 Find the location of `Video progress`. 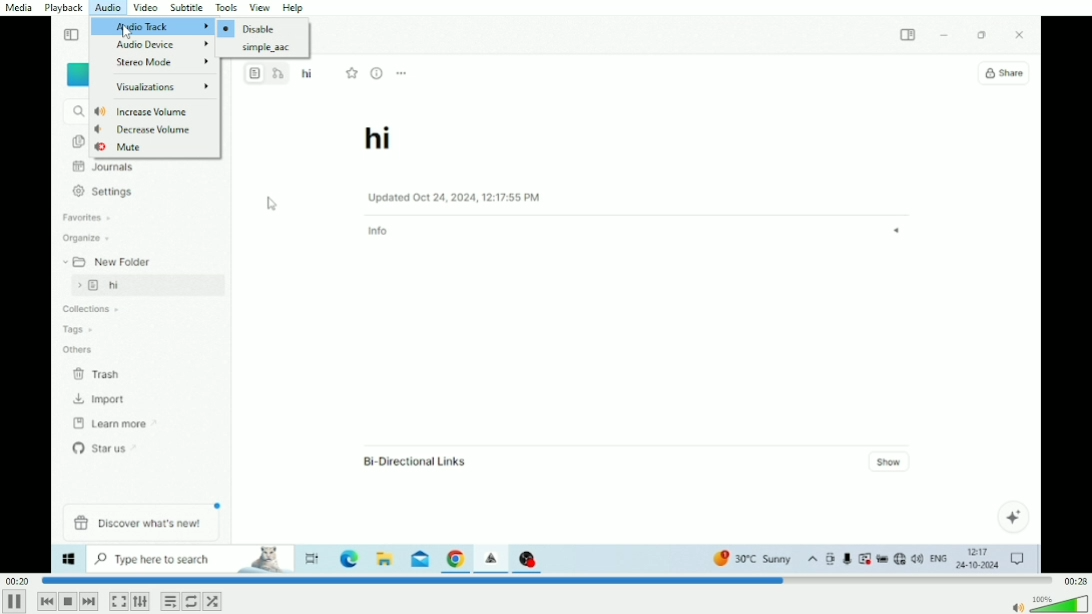

Video progress is located at coordinates (547, 580).